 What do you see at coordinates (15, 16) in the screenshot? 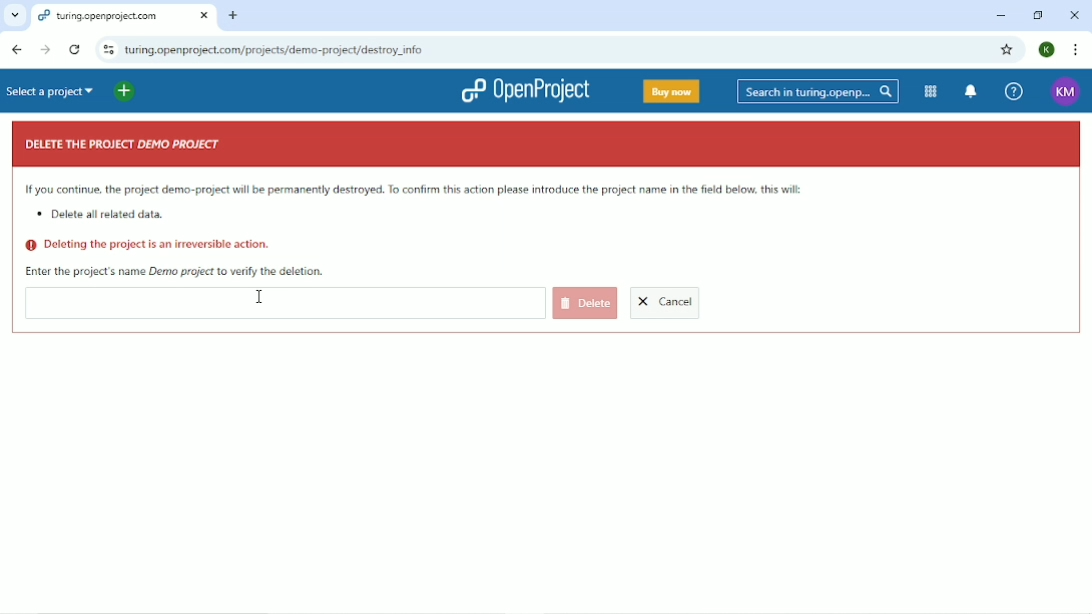
I see `Search tabs` at bounding box center [15, 16].